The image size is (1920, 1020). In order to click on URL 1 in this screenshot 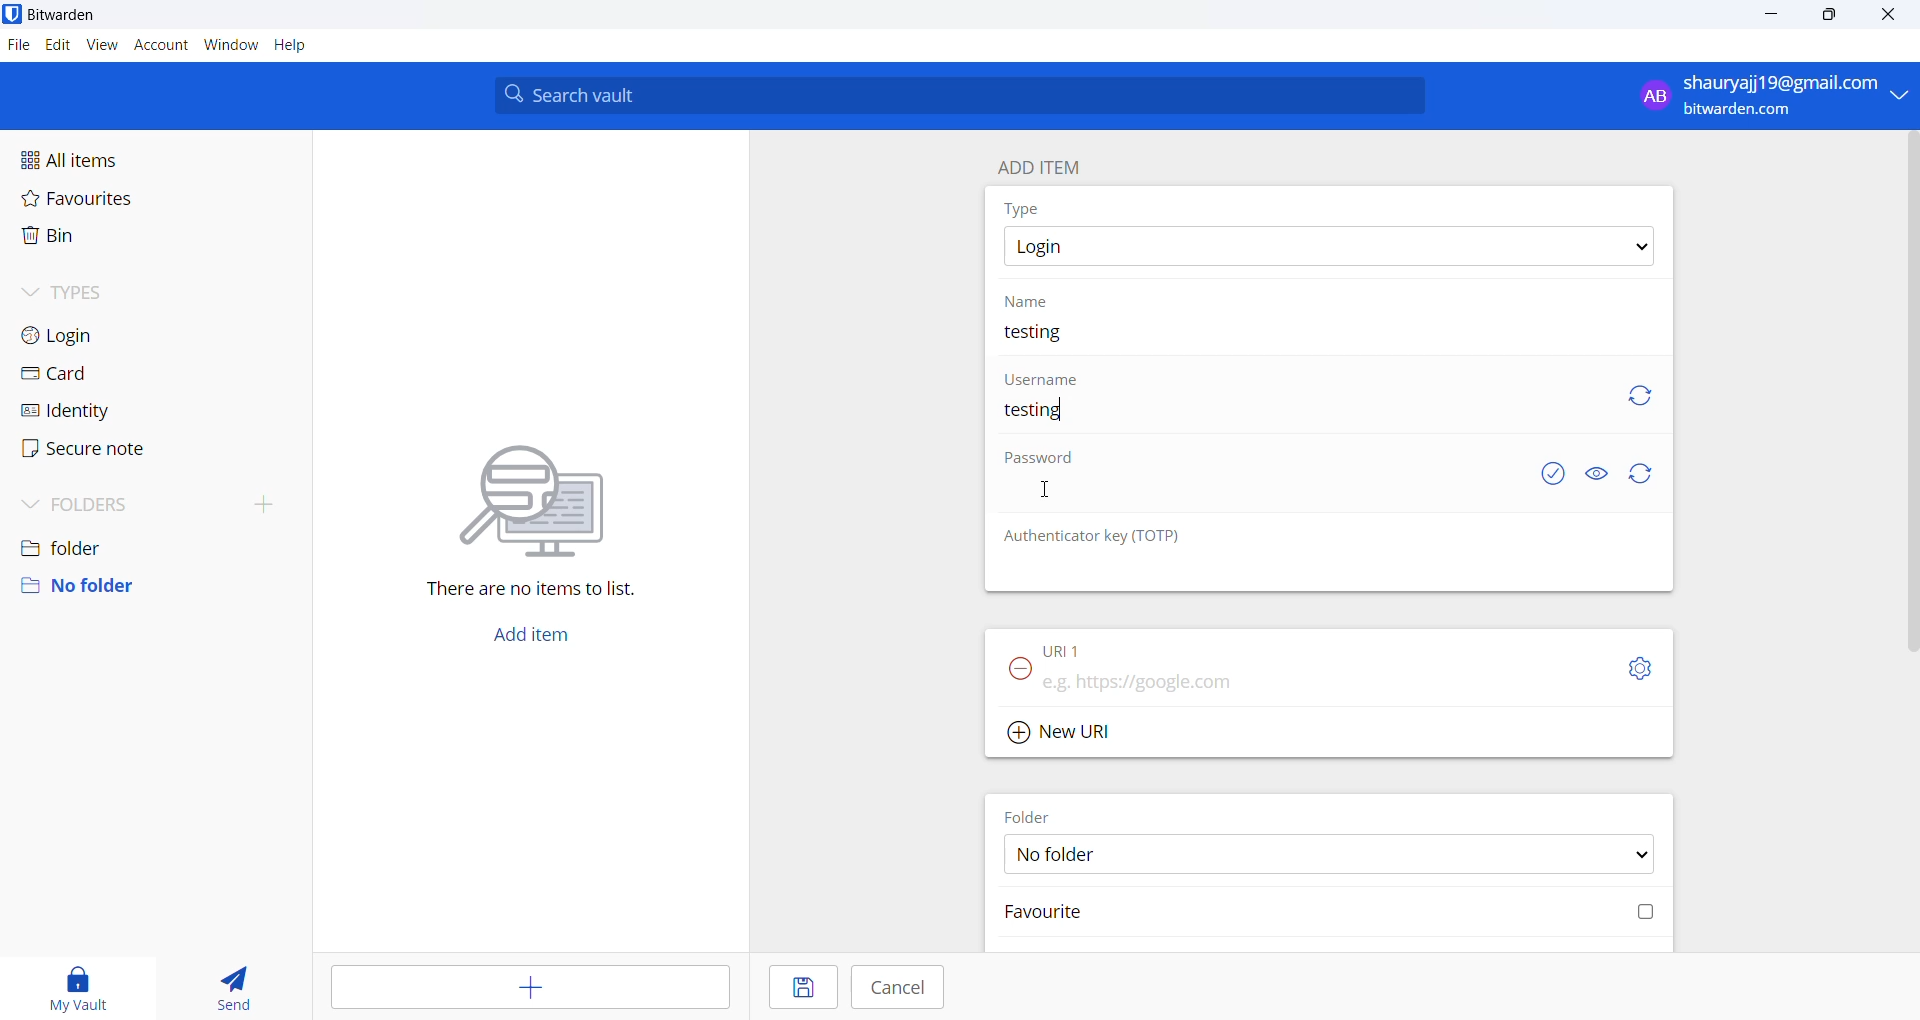, I will do `click(1098, 649)`.